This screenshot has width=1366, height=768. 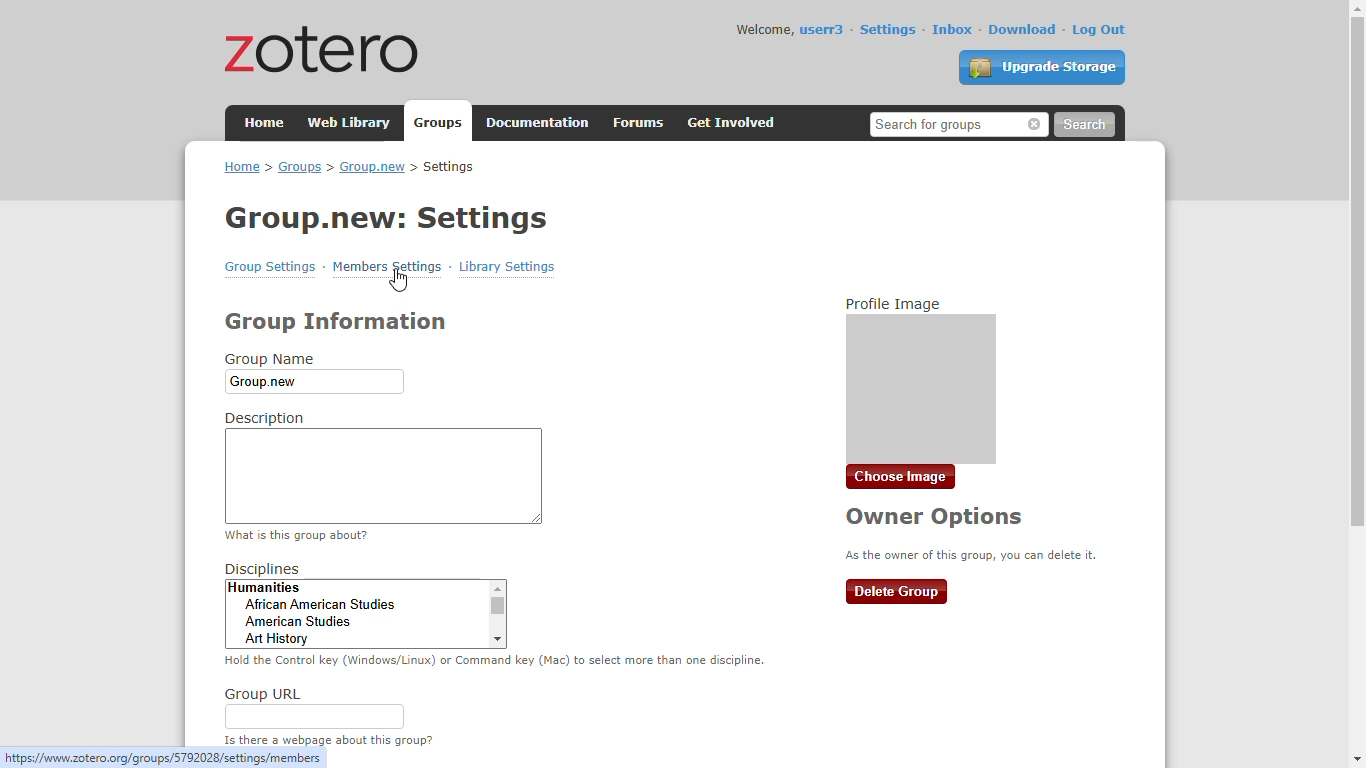 I want to click on as the owner of this group, you can delete it., so click(x=972, y=554).